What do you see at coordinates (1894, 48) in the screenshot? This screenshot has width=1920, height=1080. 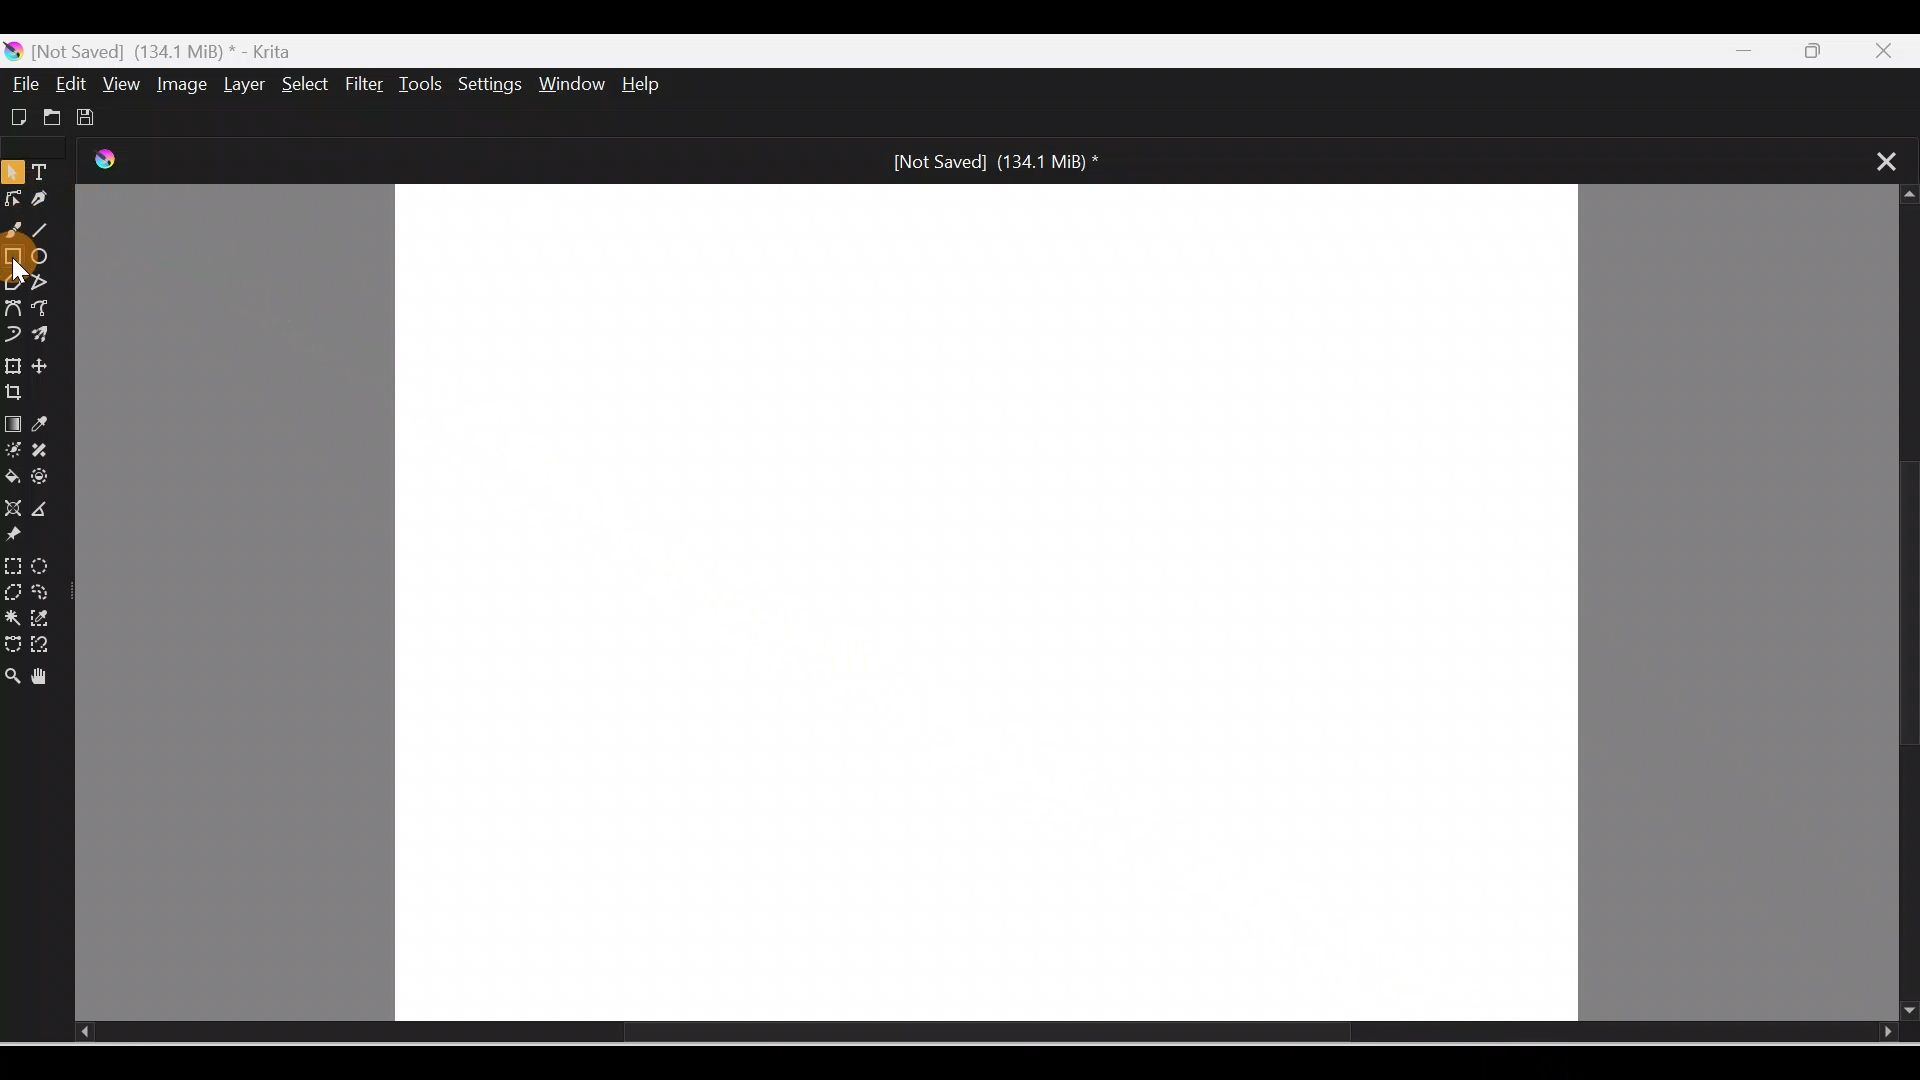 I see `Close` at bounding box center [1894, 48].